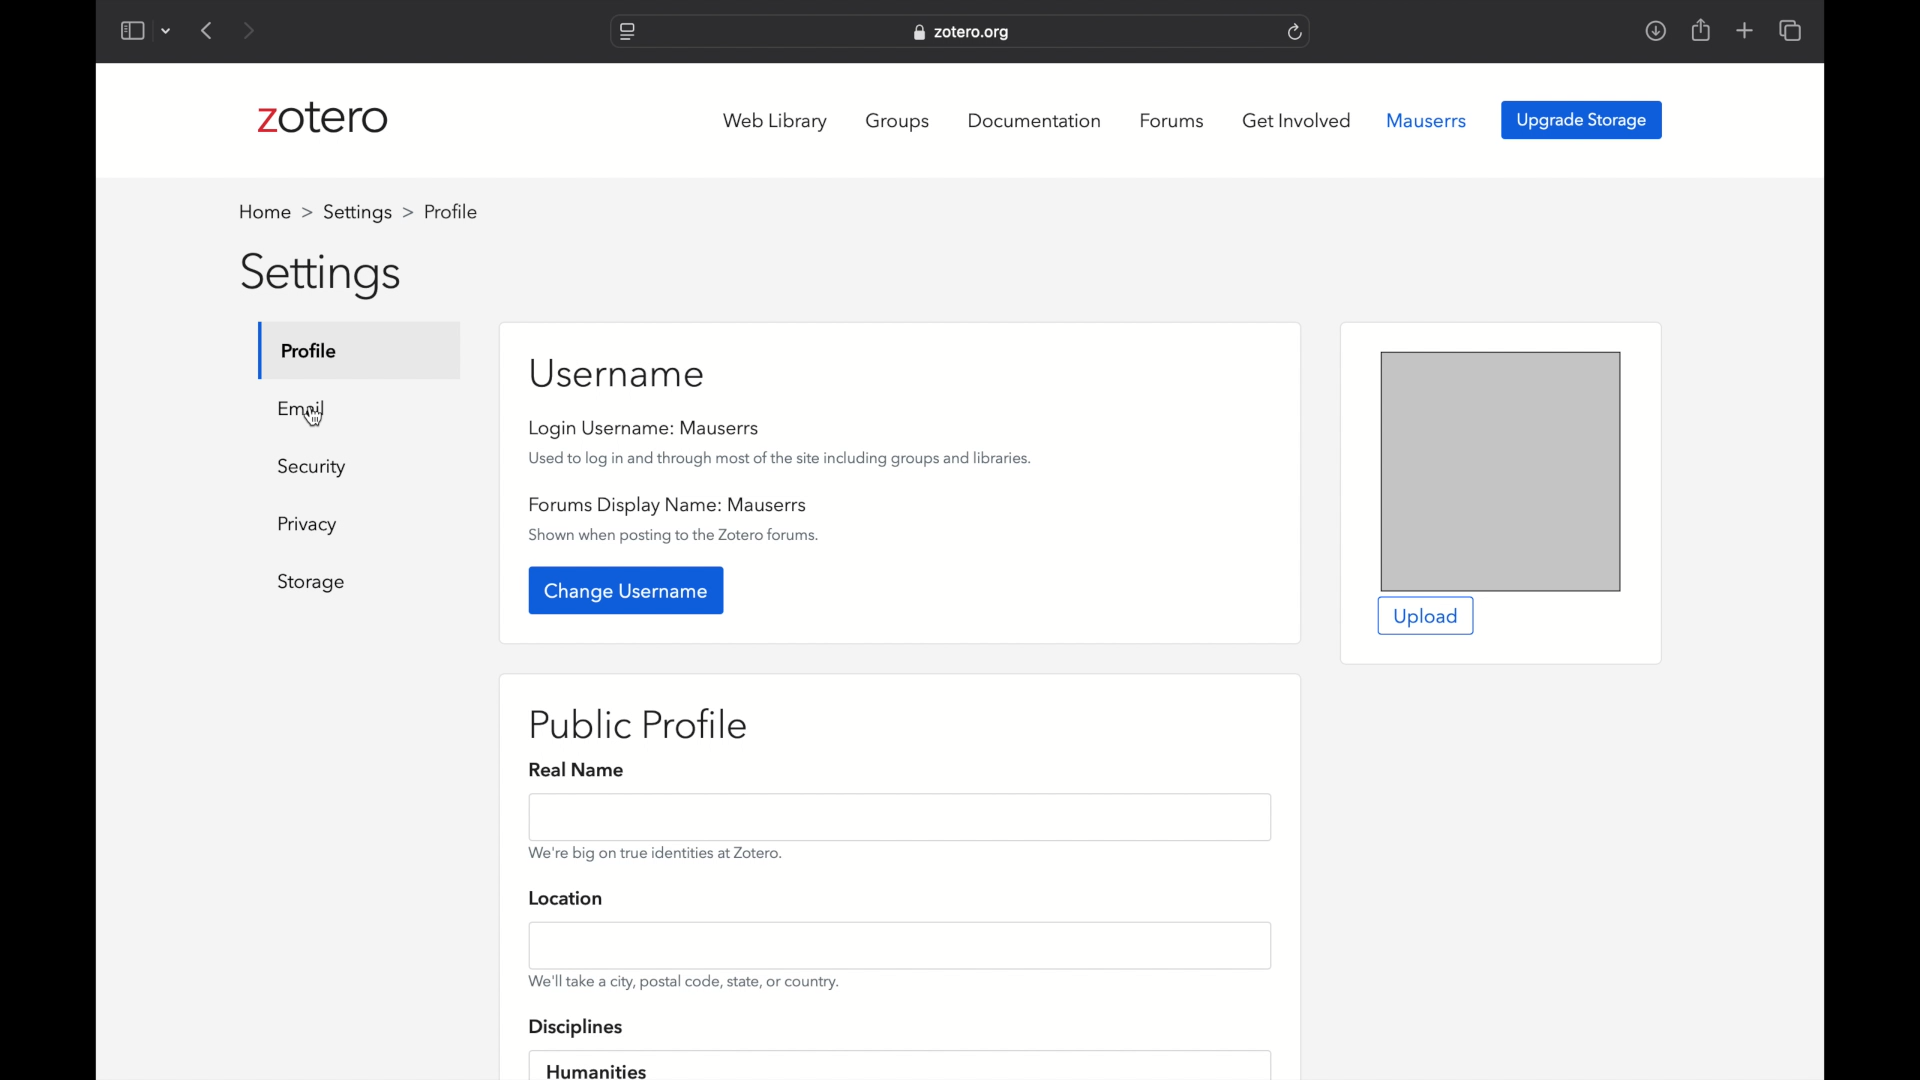  What do you see at coordinates (1702, 31) in the screenshot?
I see `share` at bounding box center [1702, 31].